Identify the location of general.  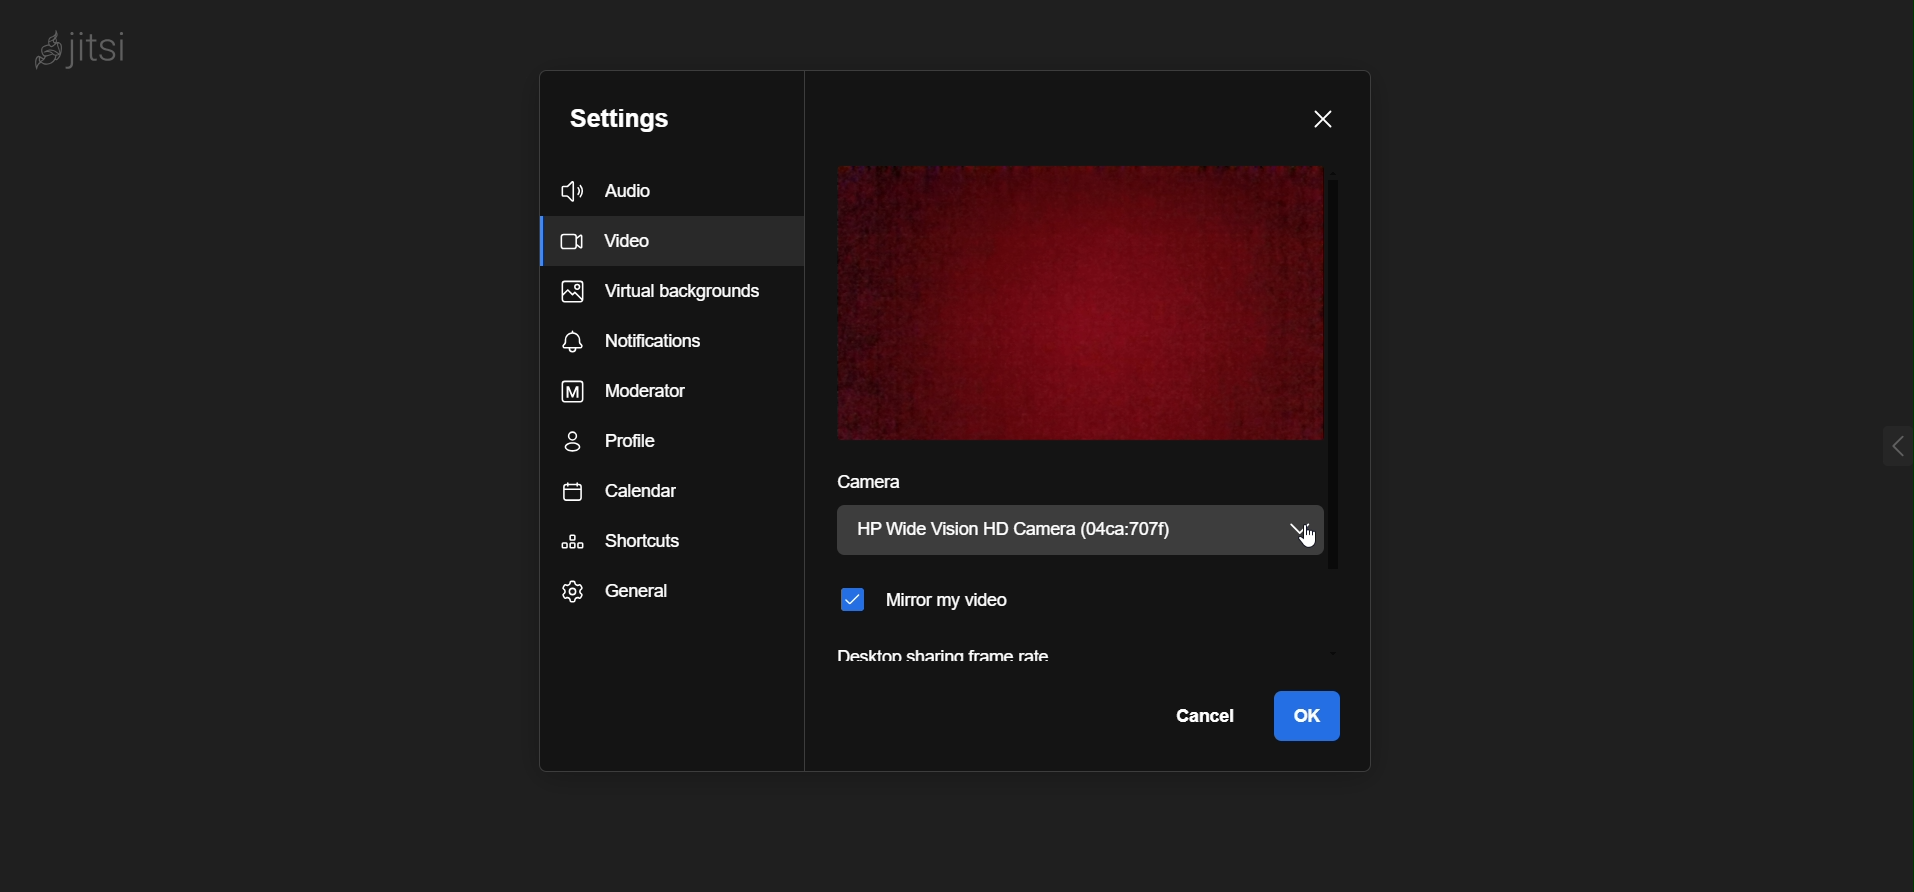
(628, 594).